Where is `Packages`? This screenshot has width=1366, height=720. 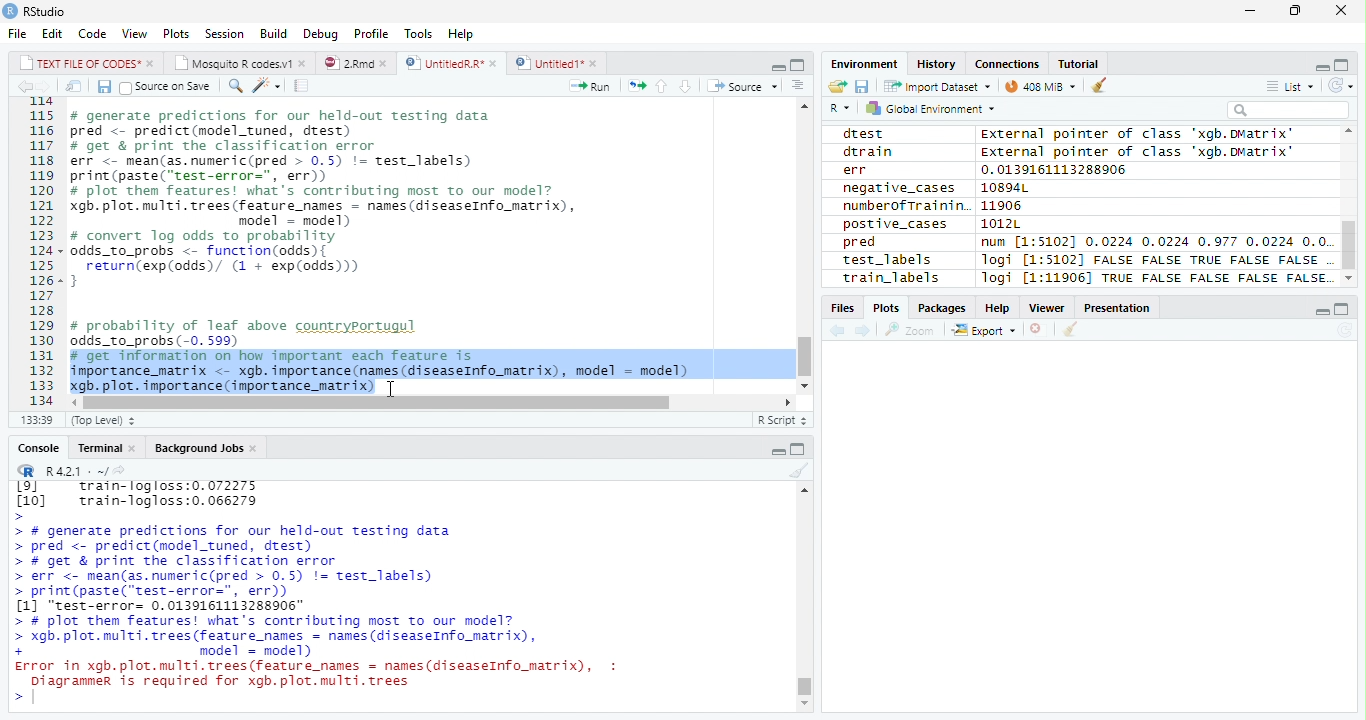 Packages is located at coordinates (942, 308).